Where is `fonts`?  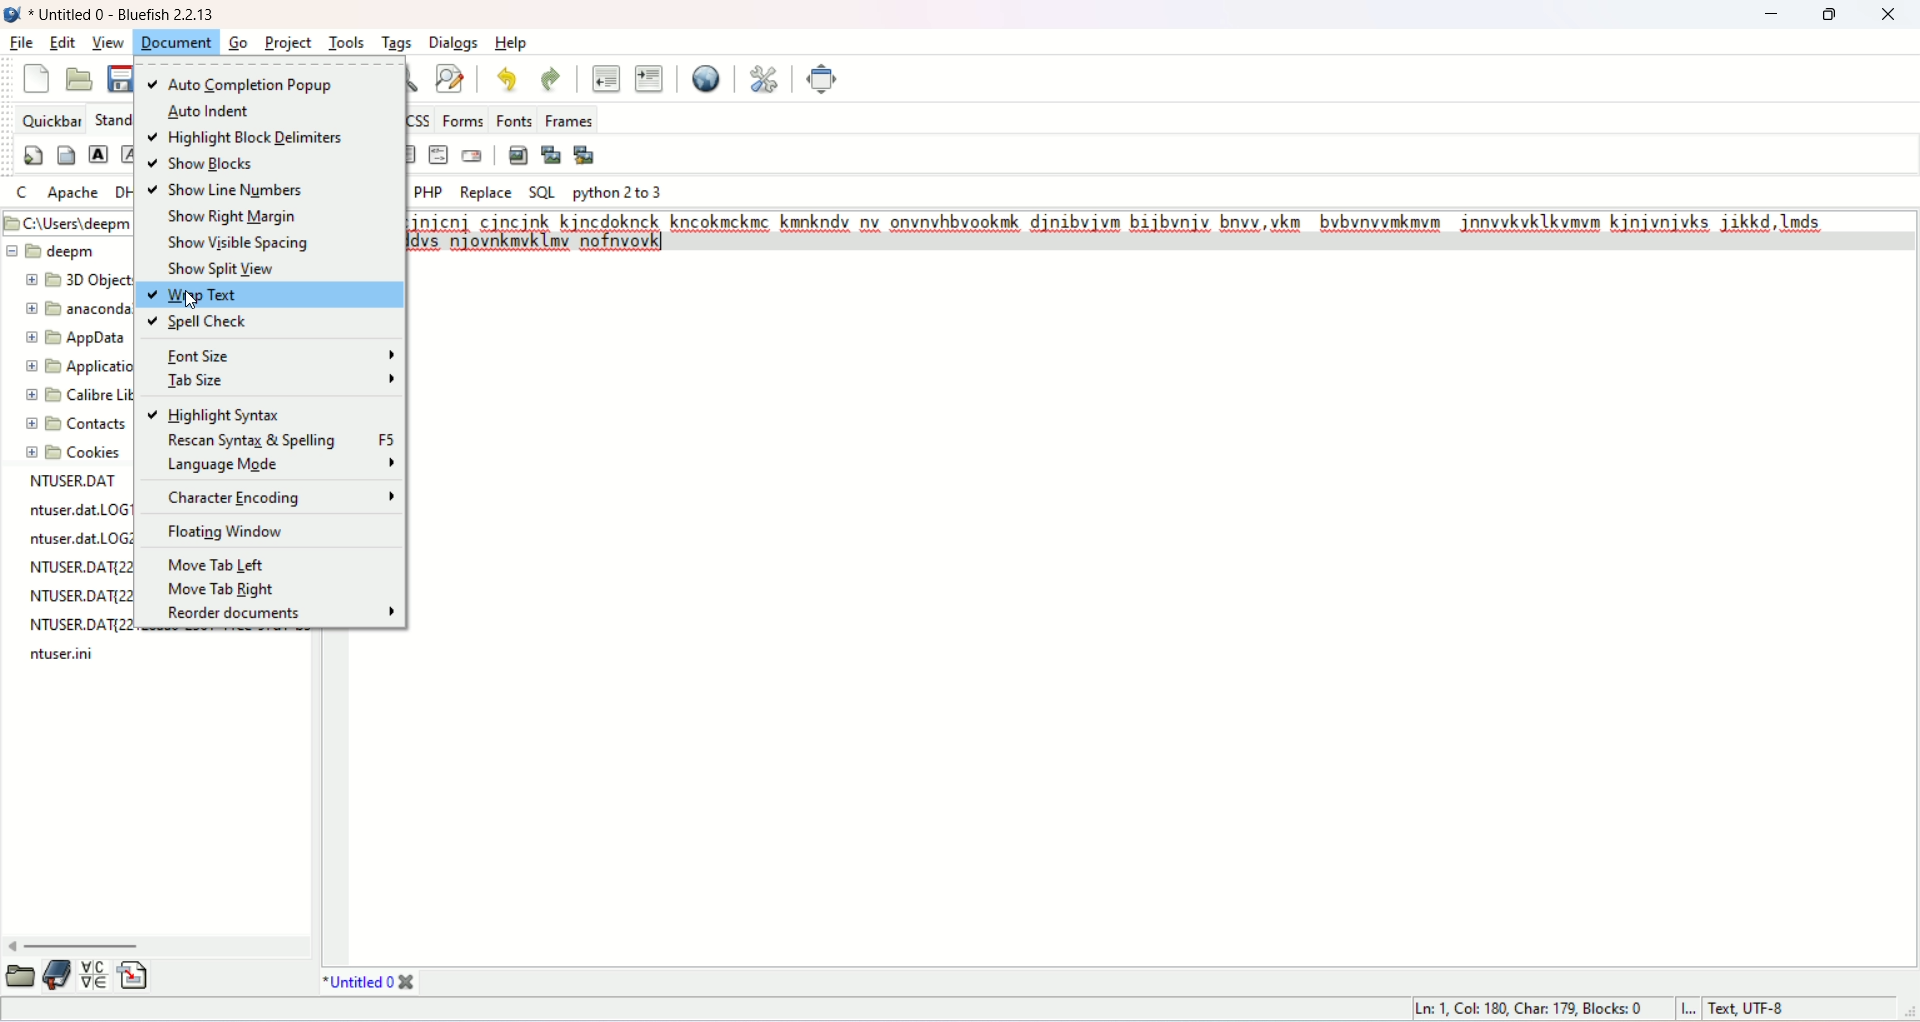 fonts is located at coordinates (517, 120).